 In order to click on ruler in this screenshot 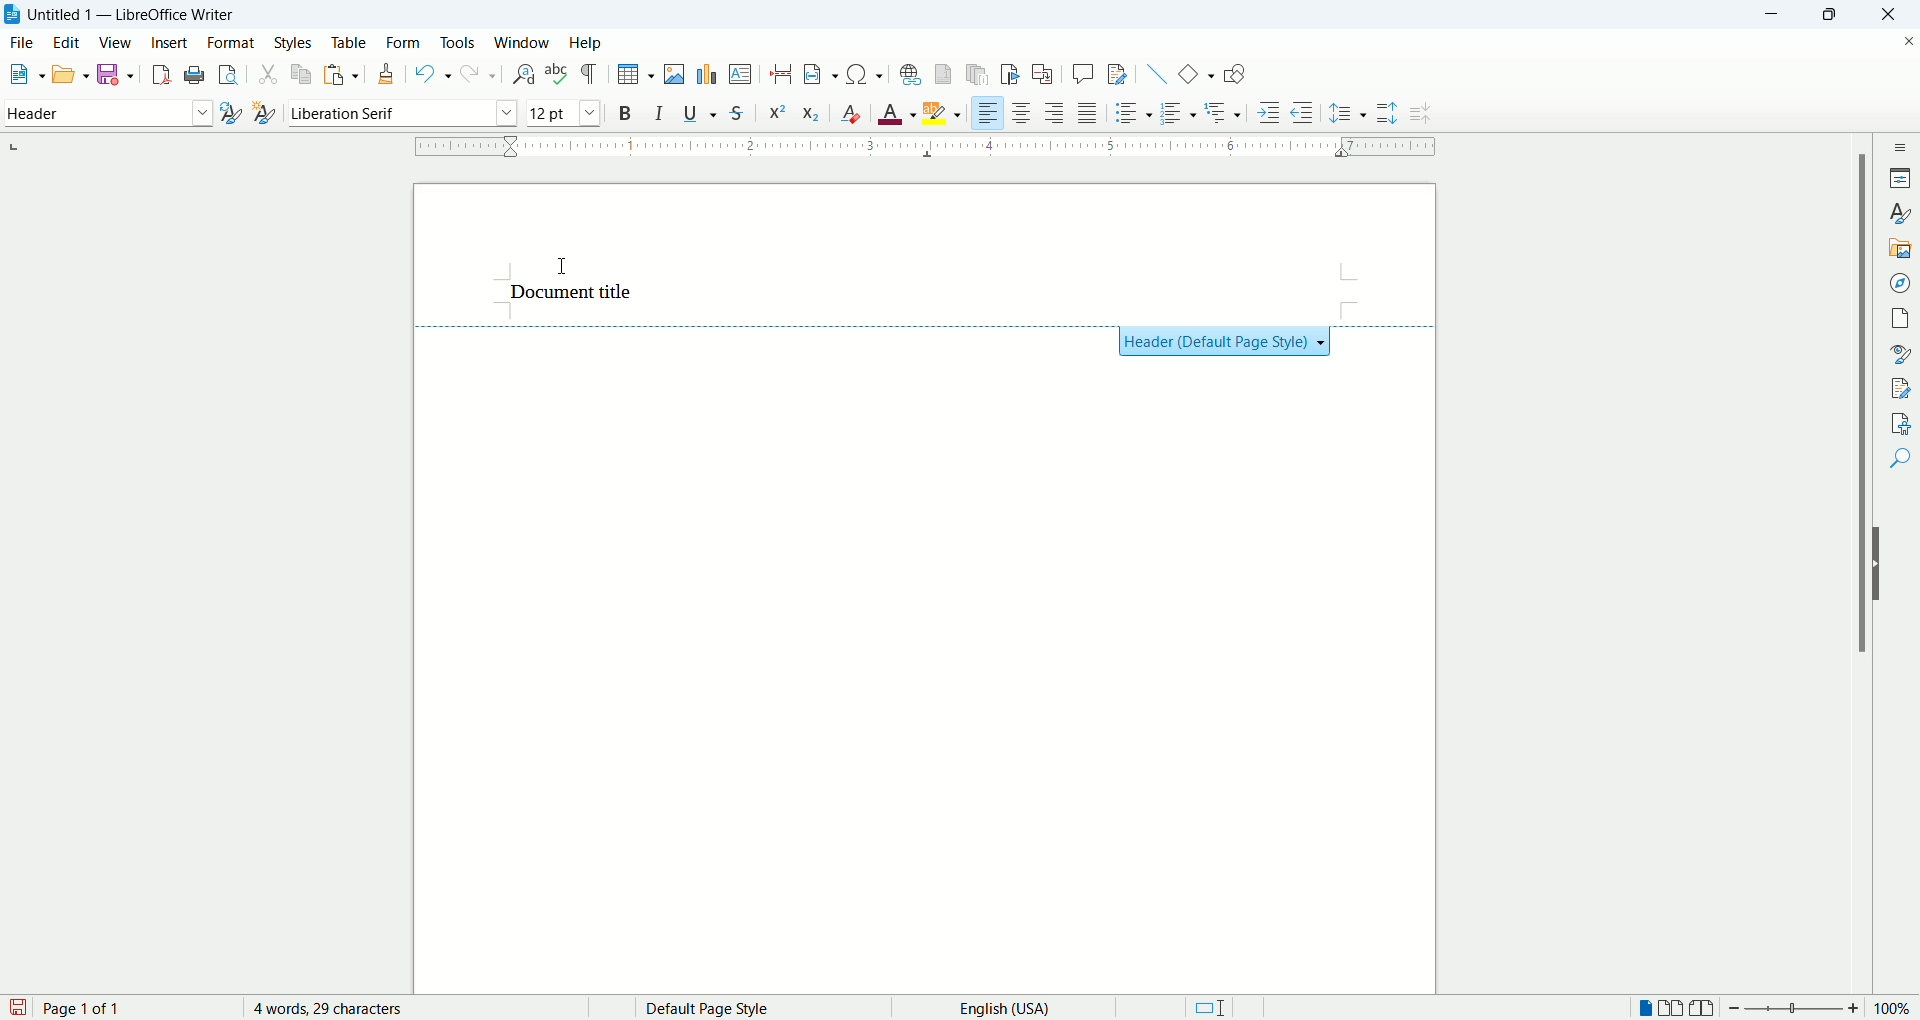, I will do `click(917, 147)`.